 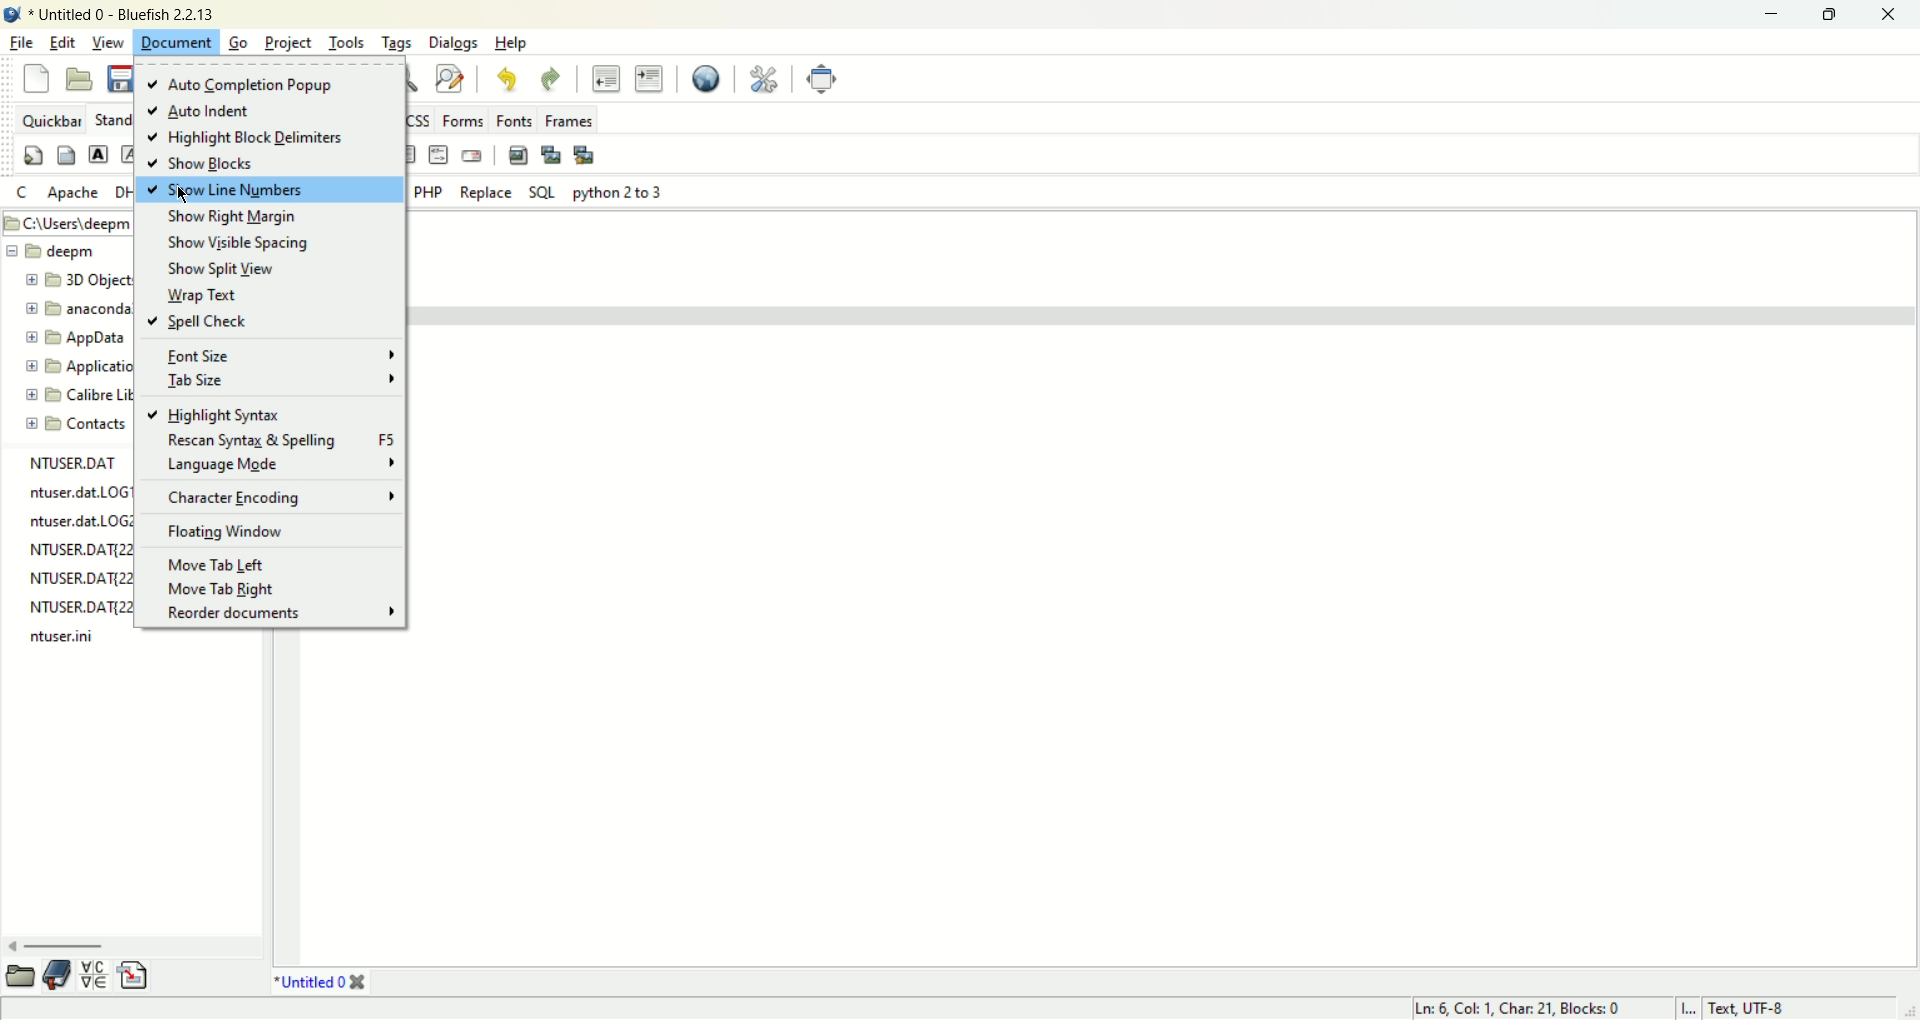 What do you see at coordinates (453, 43) in the screenshot?
I see `dialogs` at bounding box center [453, 43].